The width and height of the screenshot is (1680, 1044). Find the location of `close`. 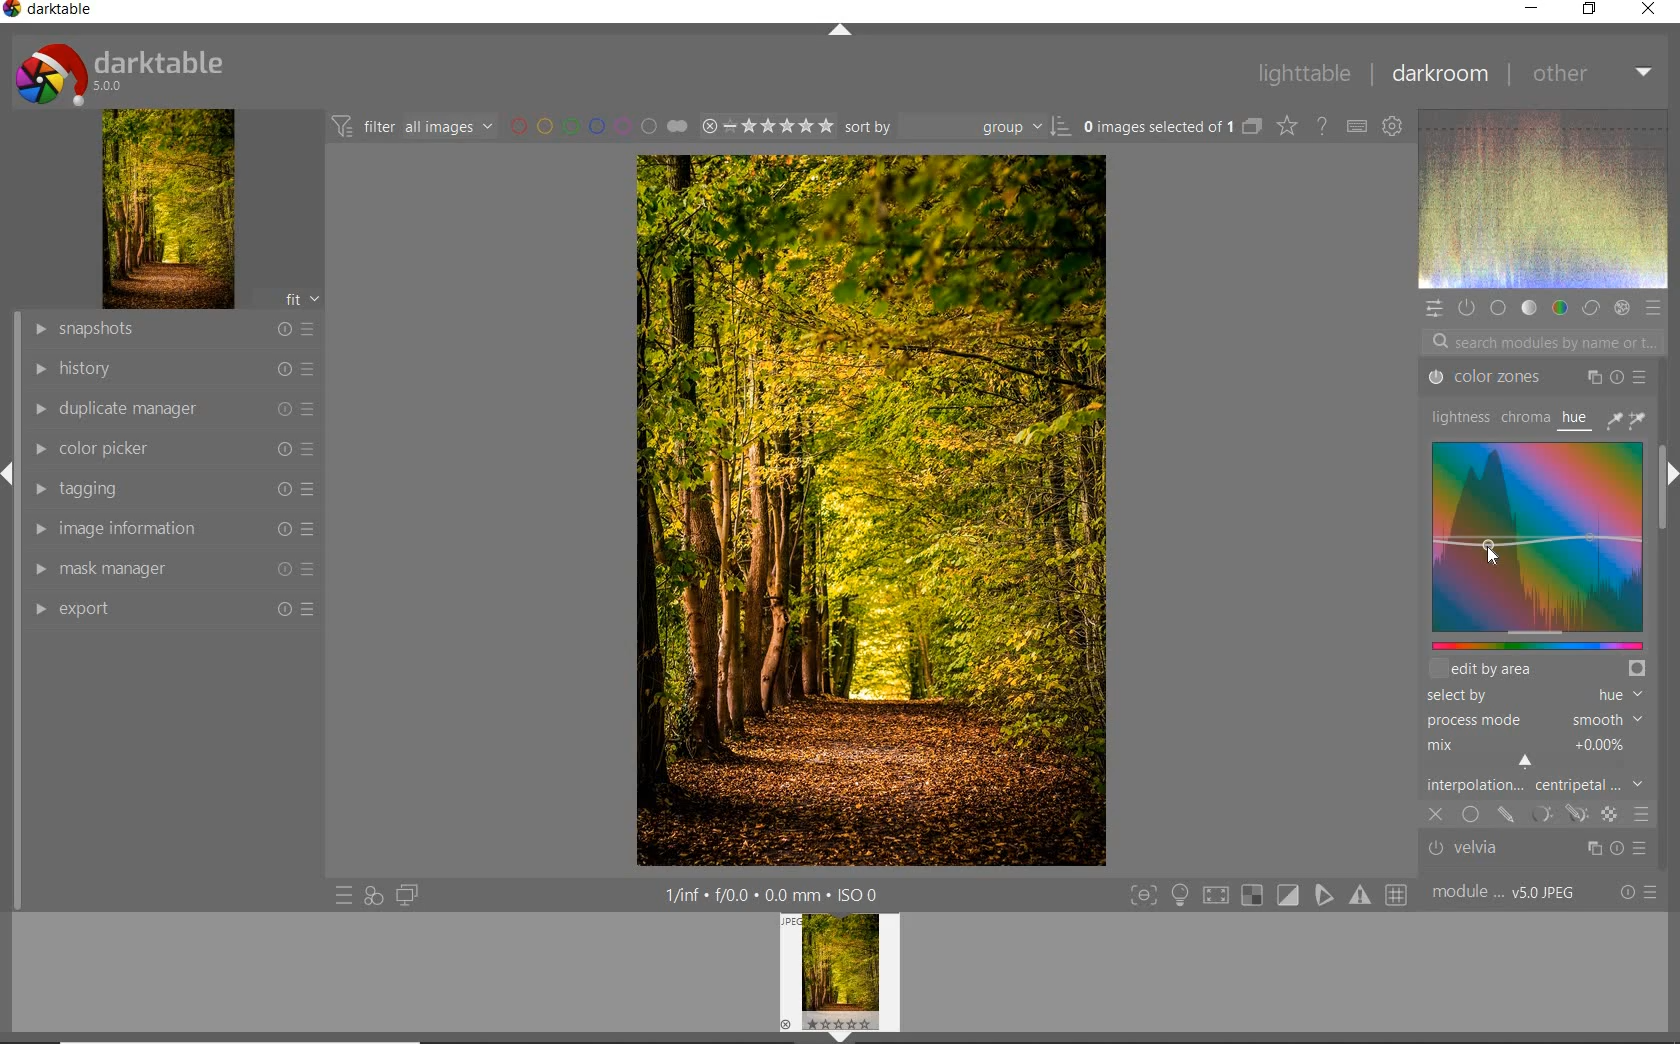

close is located at coordinates (1437, 815).